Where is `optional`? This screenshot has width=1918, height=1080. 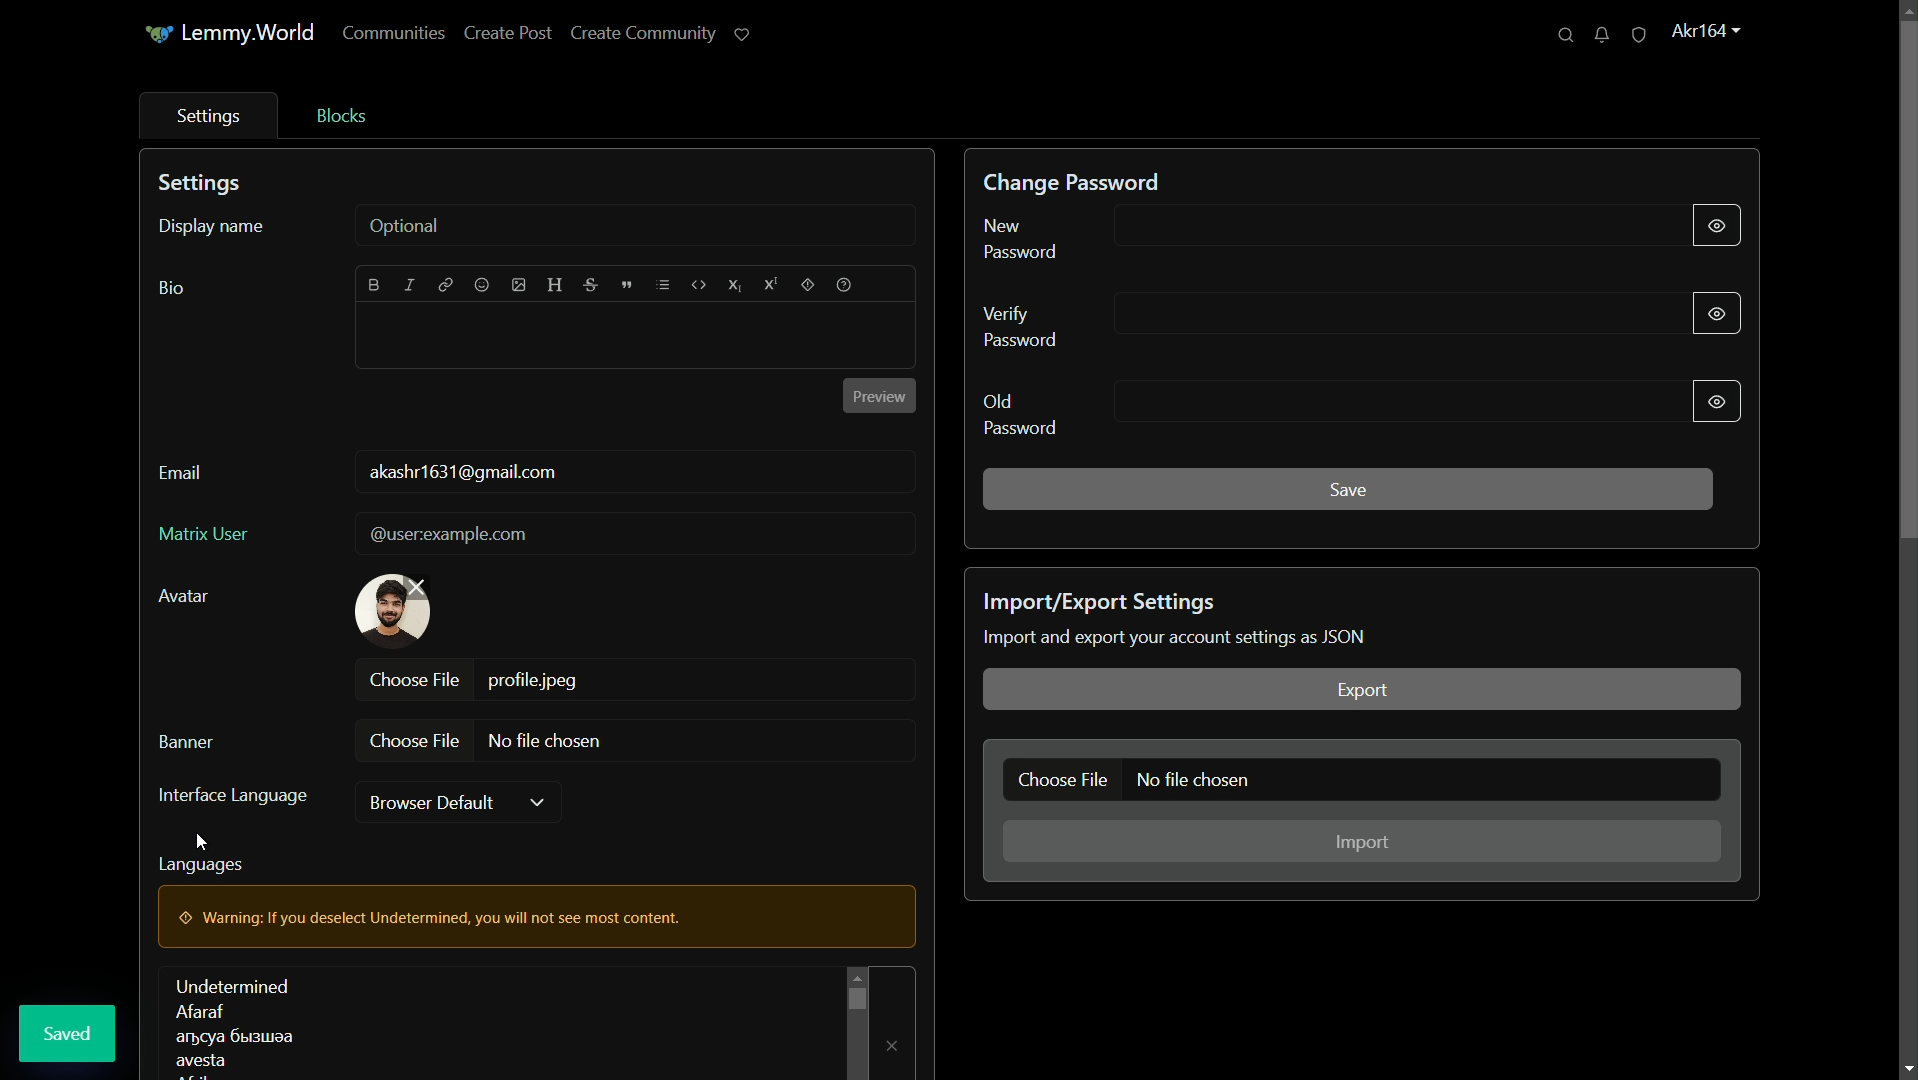 optional is located at coordinates (407, 226).